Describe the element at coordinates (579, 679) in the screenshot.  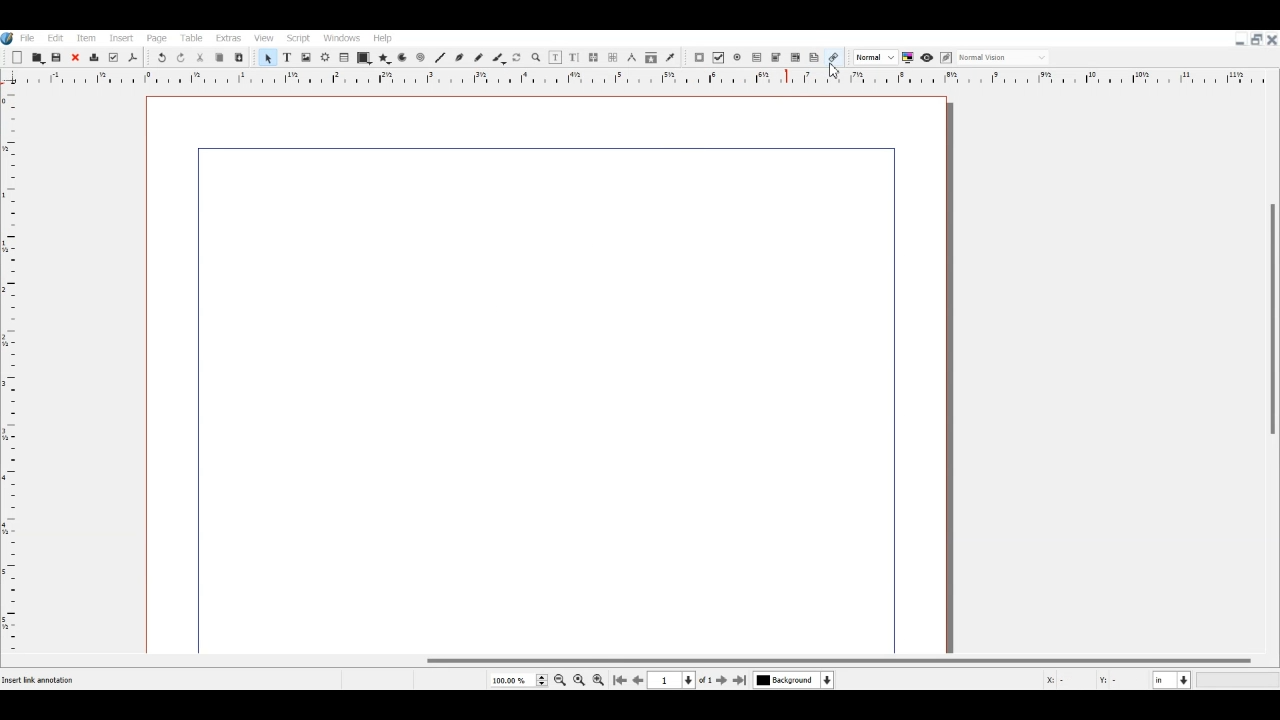
I see `Zoom to 100%` at that location.